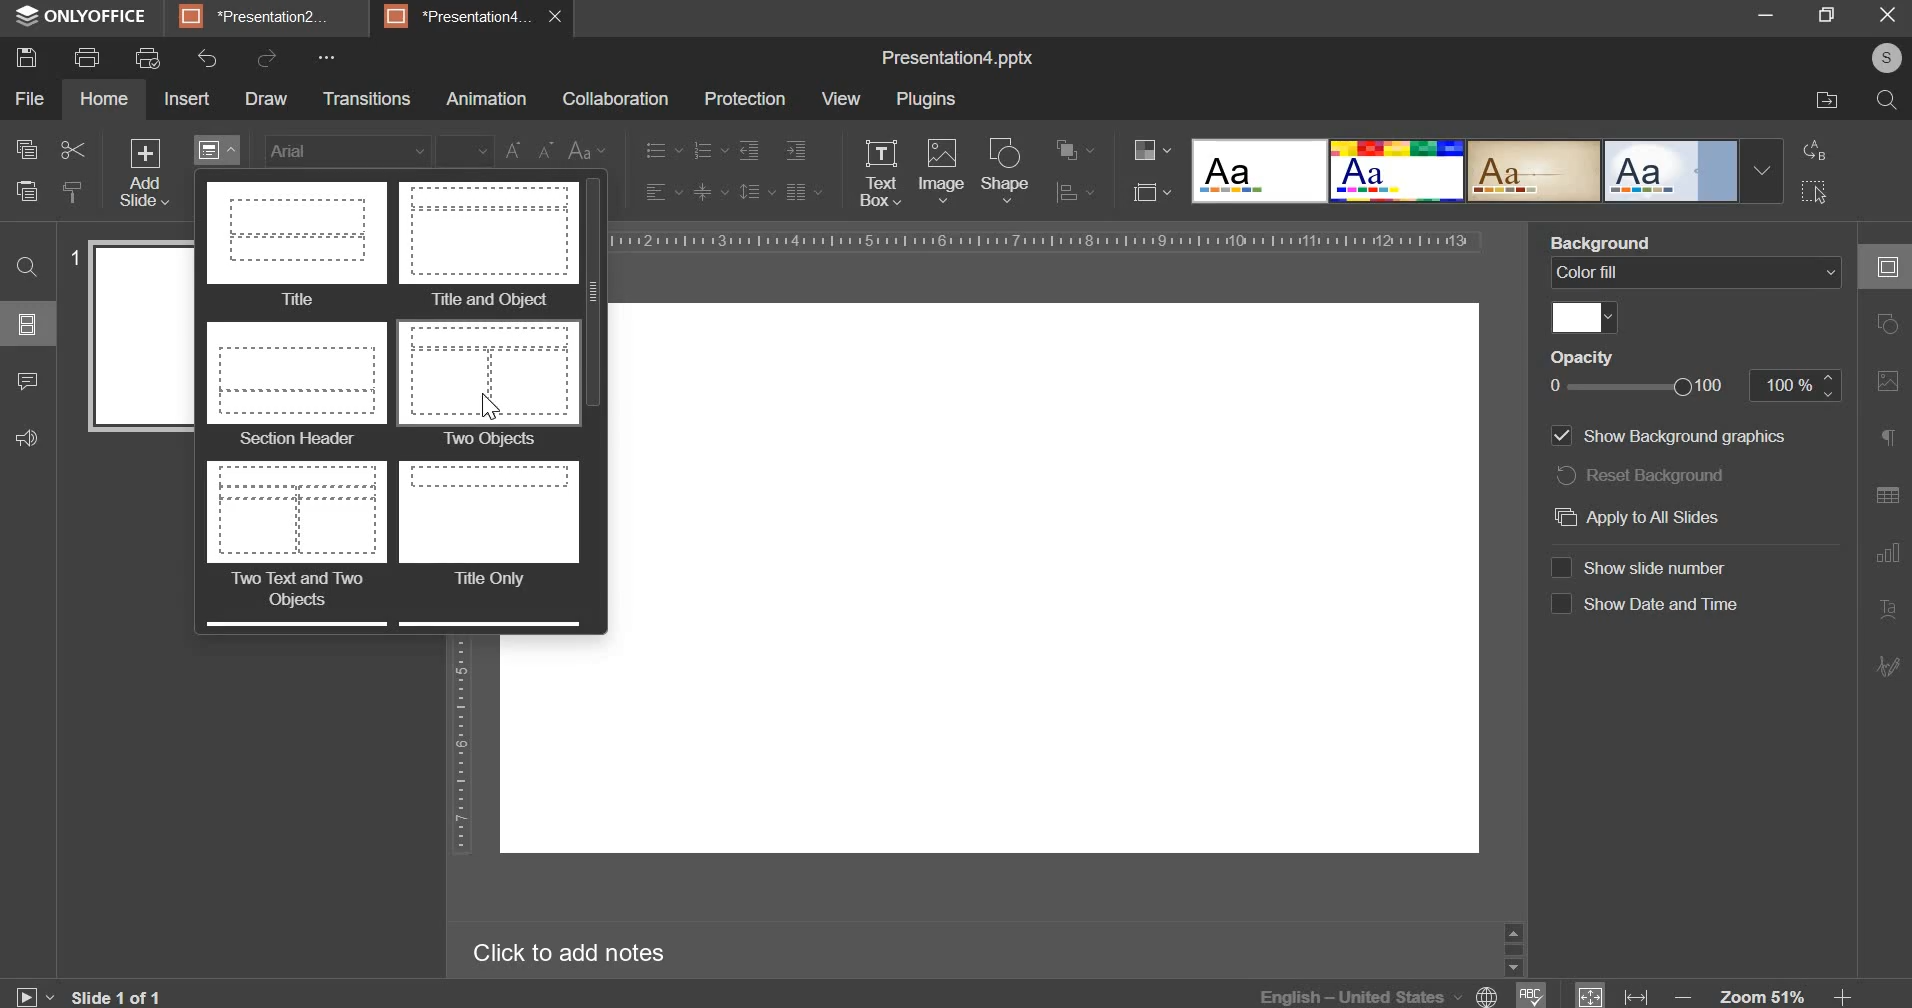 This screenshot has height=1008, width=1912. I want to click on design, so click(1536, 172).